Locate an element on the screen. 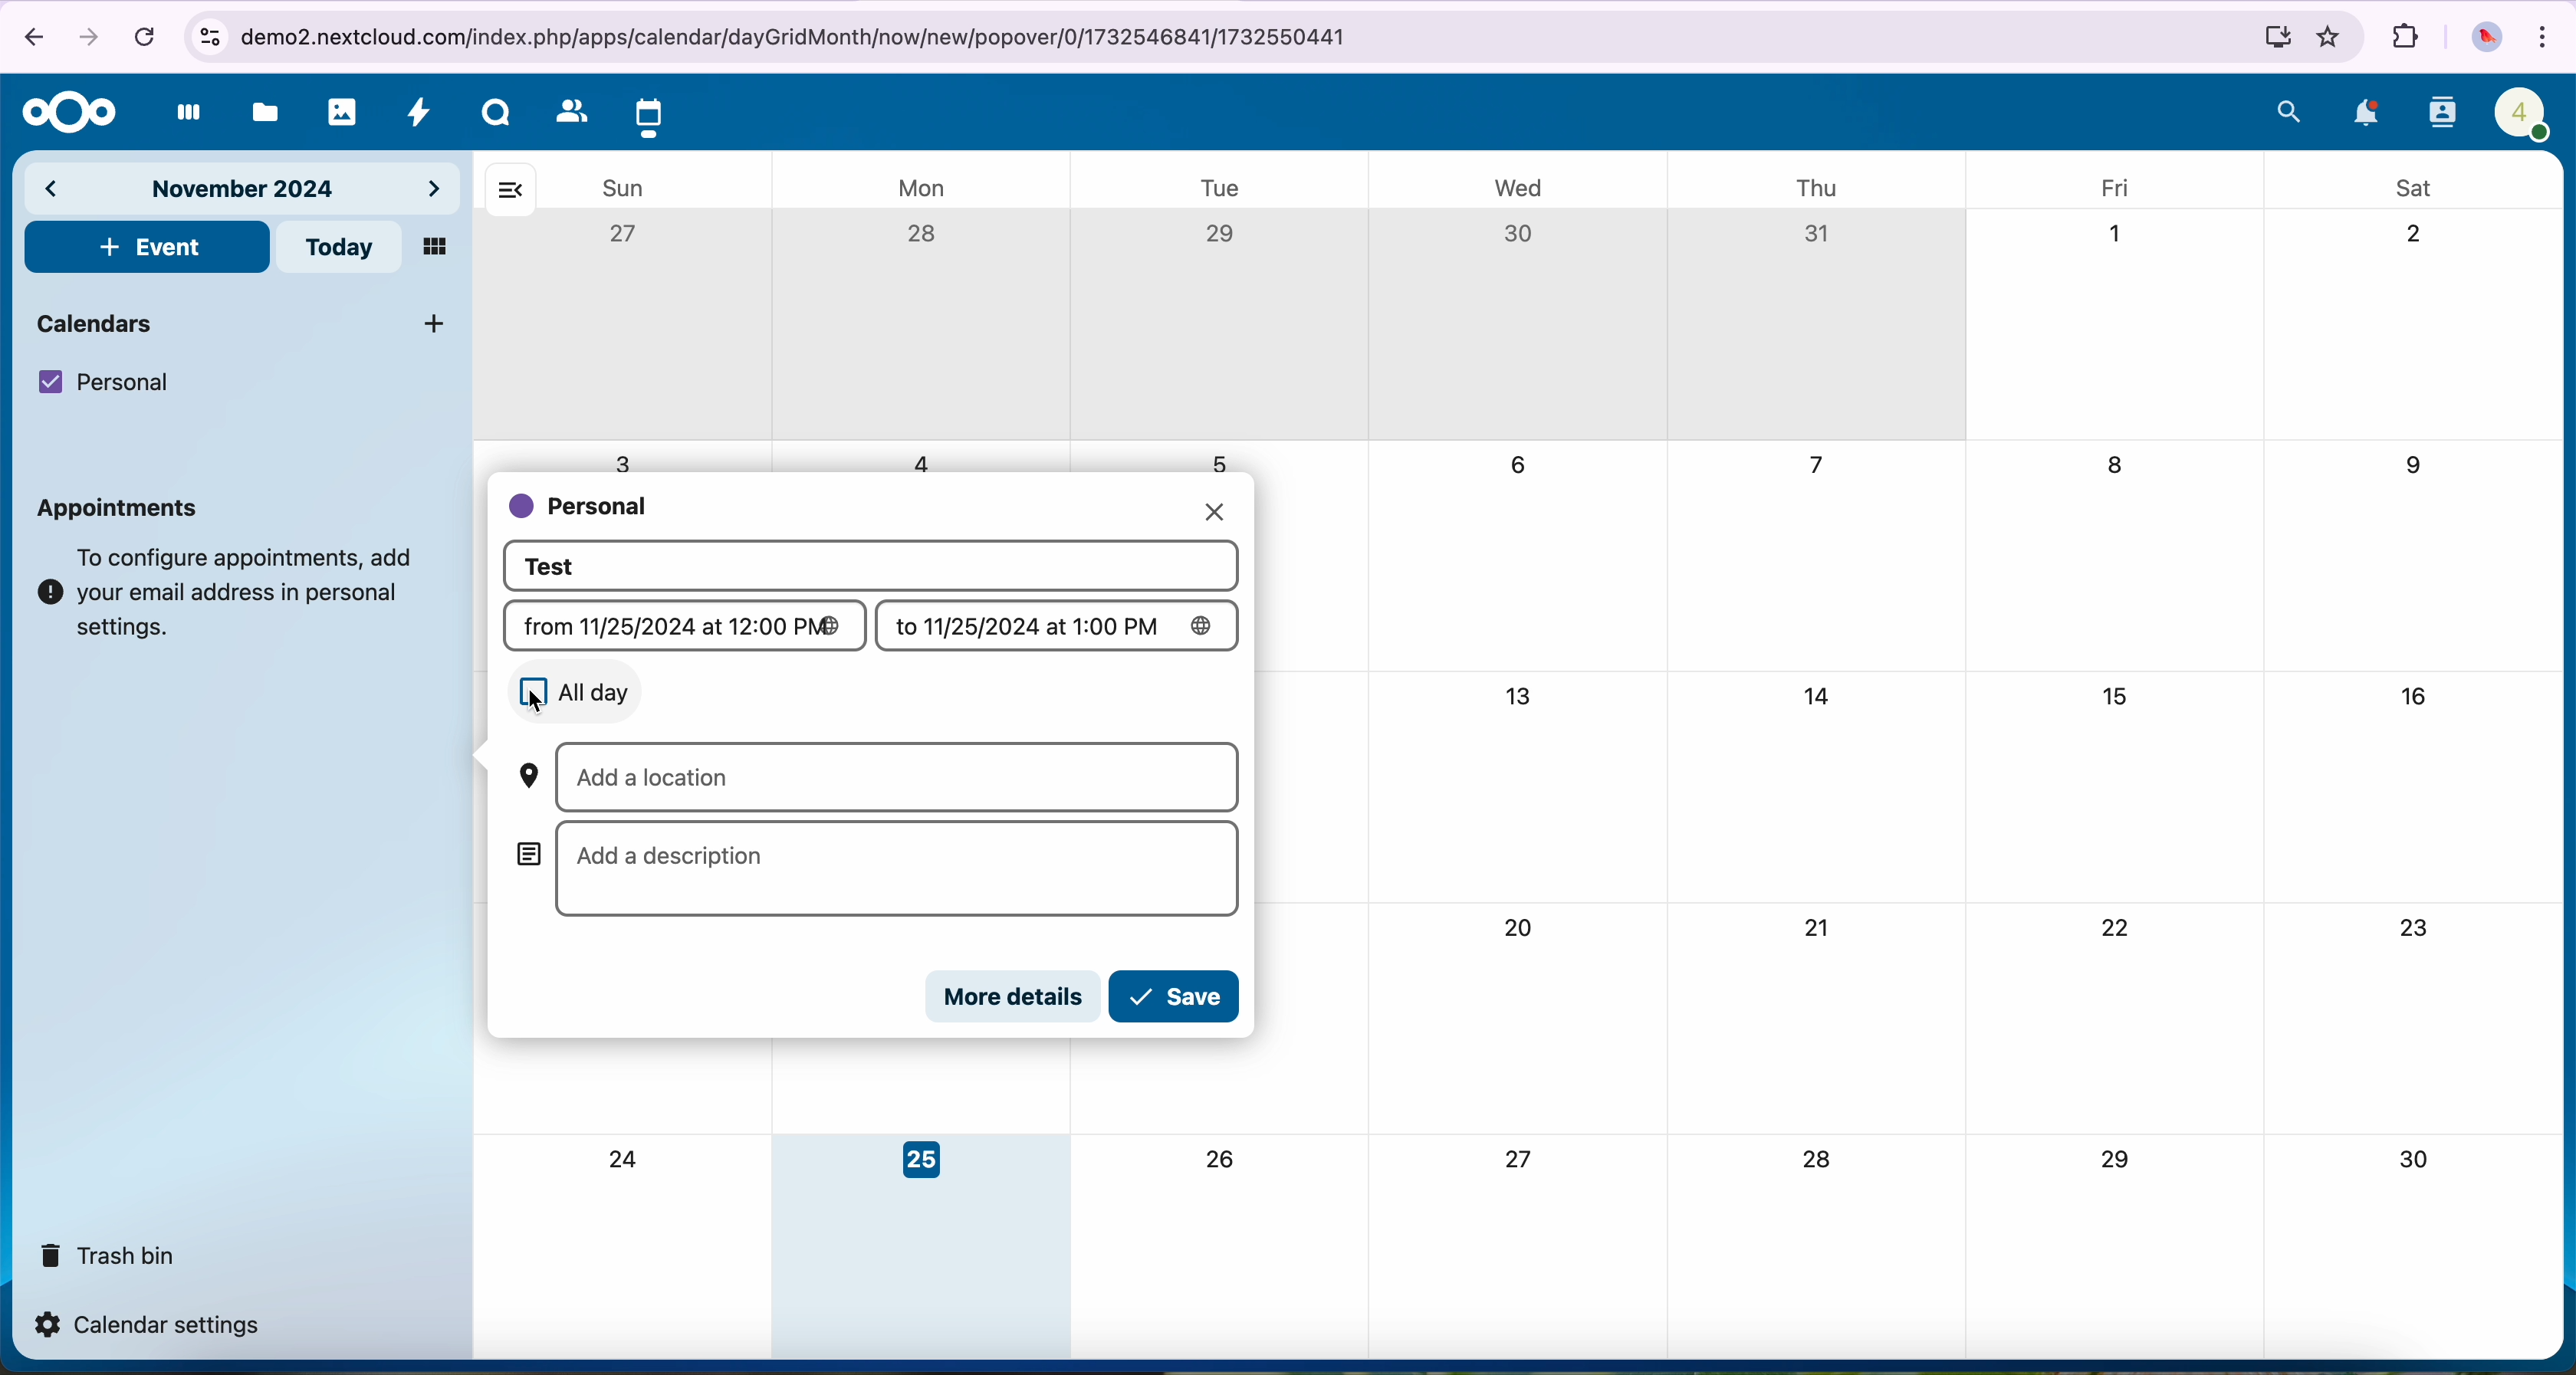 This screenshot has height=1375, width=2576. 31 is located at coordinates (1816, 236).